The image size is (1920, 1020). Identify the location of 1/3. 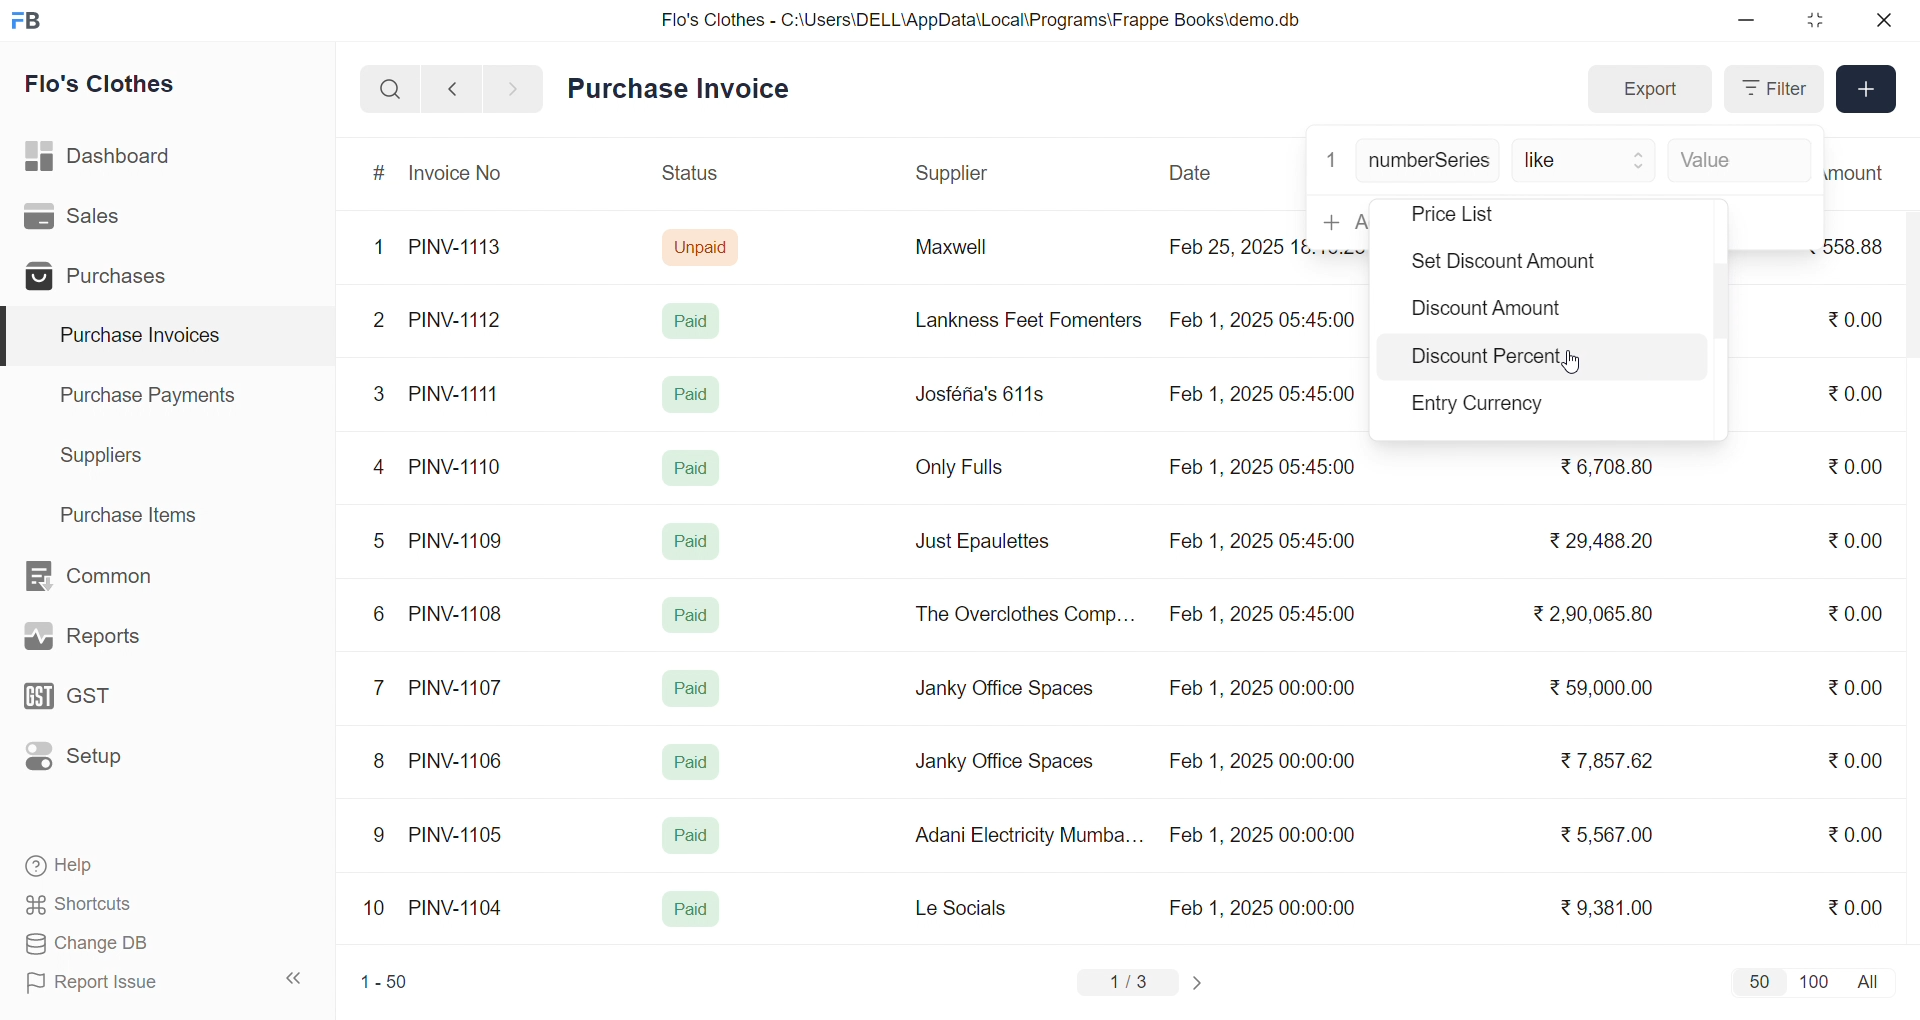
(1129, 984).